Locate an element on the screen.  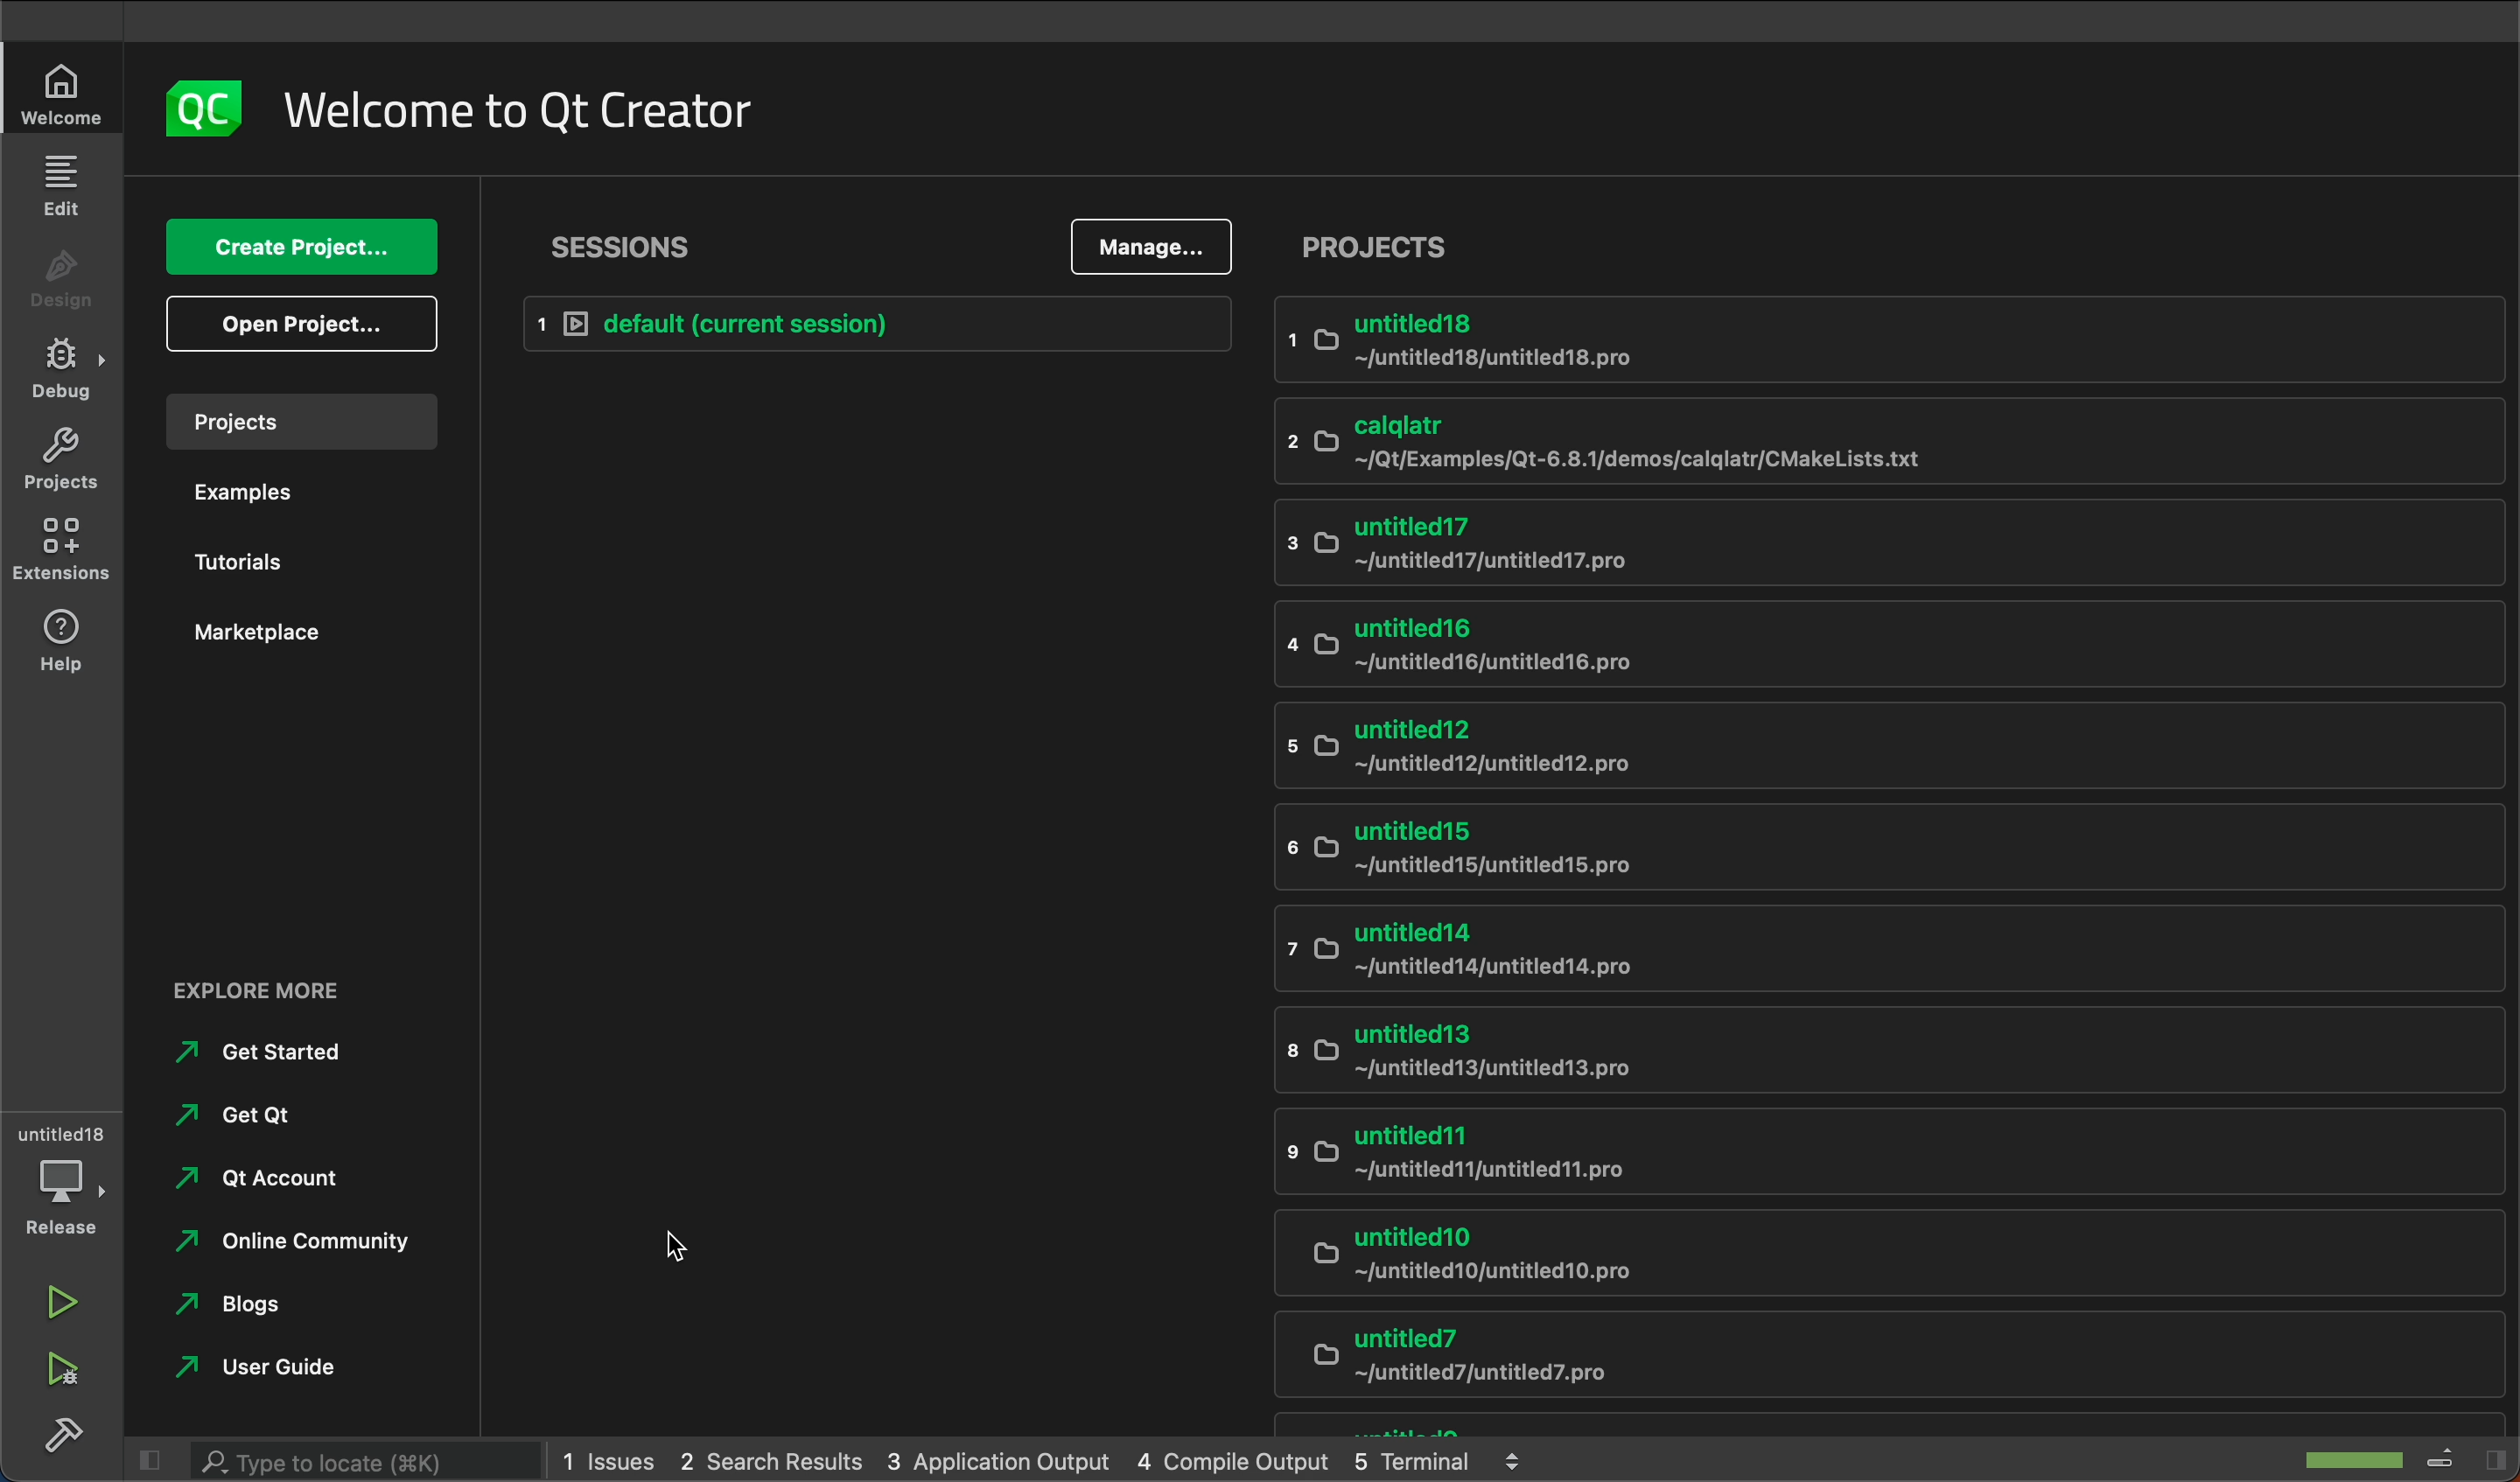
run is located at coordinates (56, 1301).